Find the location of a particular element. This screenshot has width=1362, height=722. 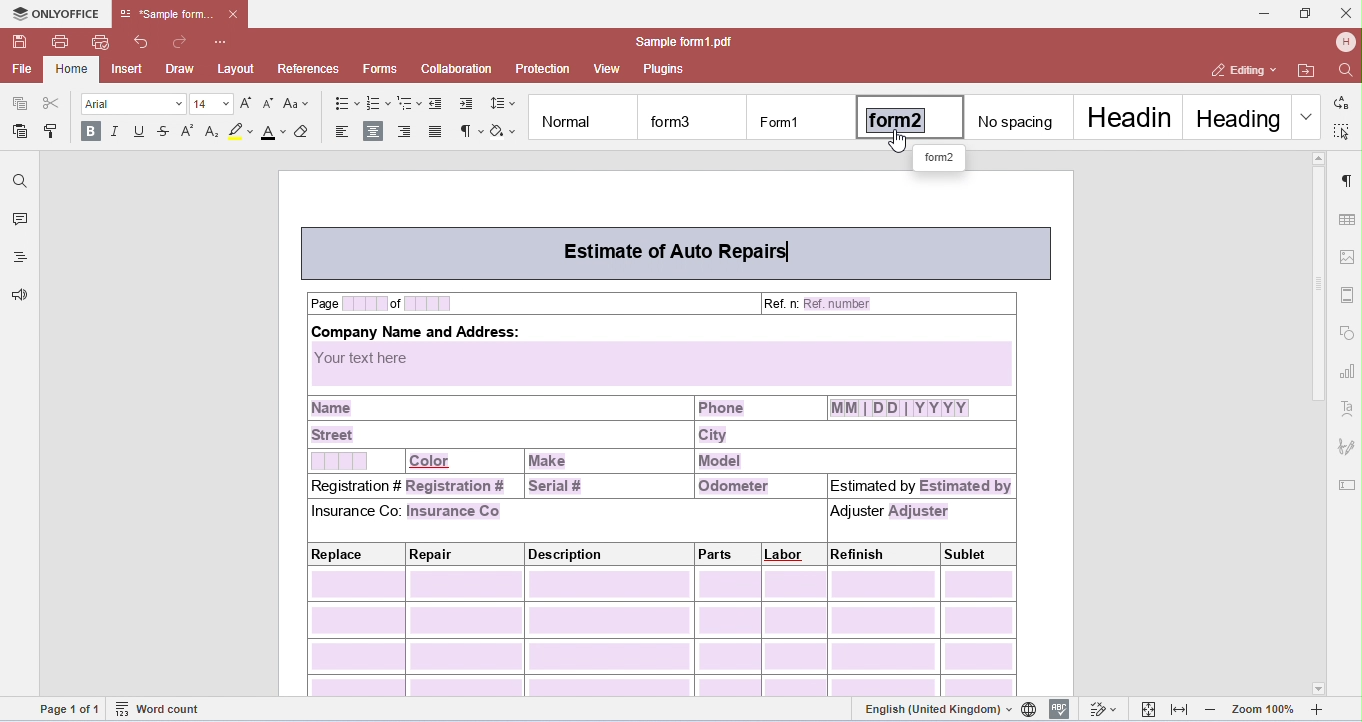

font style is located at coordinates (134, 104).